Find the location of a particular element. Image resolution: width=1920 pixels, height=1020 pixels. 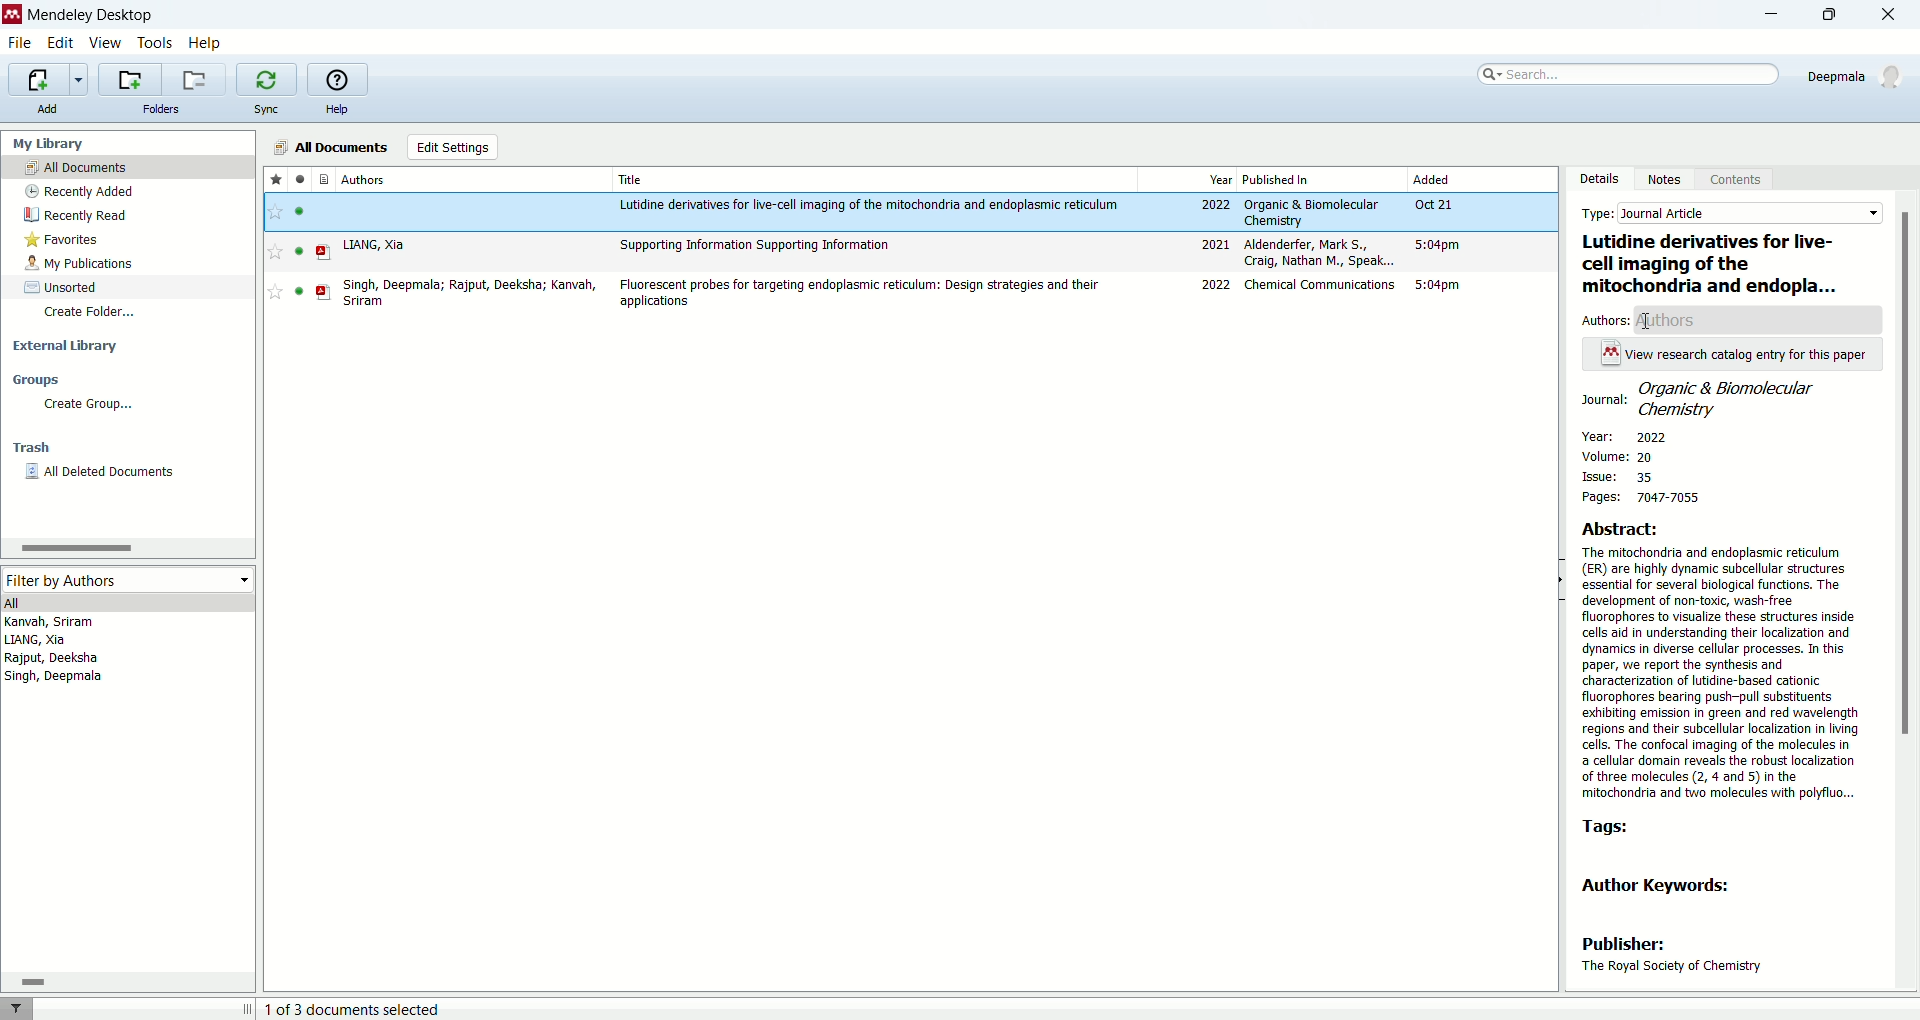

help is located at coordinates (207, 43).